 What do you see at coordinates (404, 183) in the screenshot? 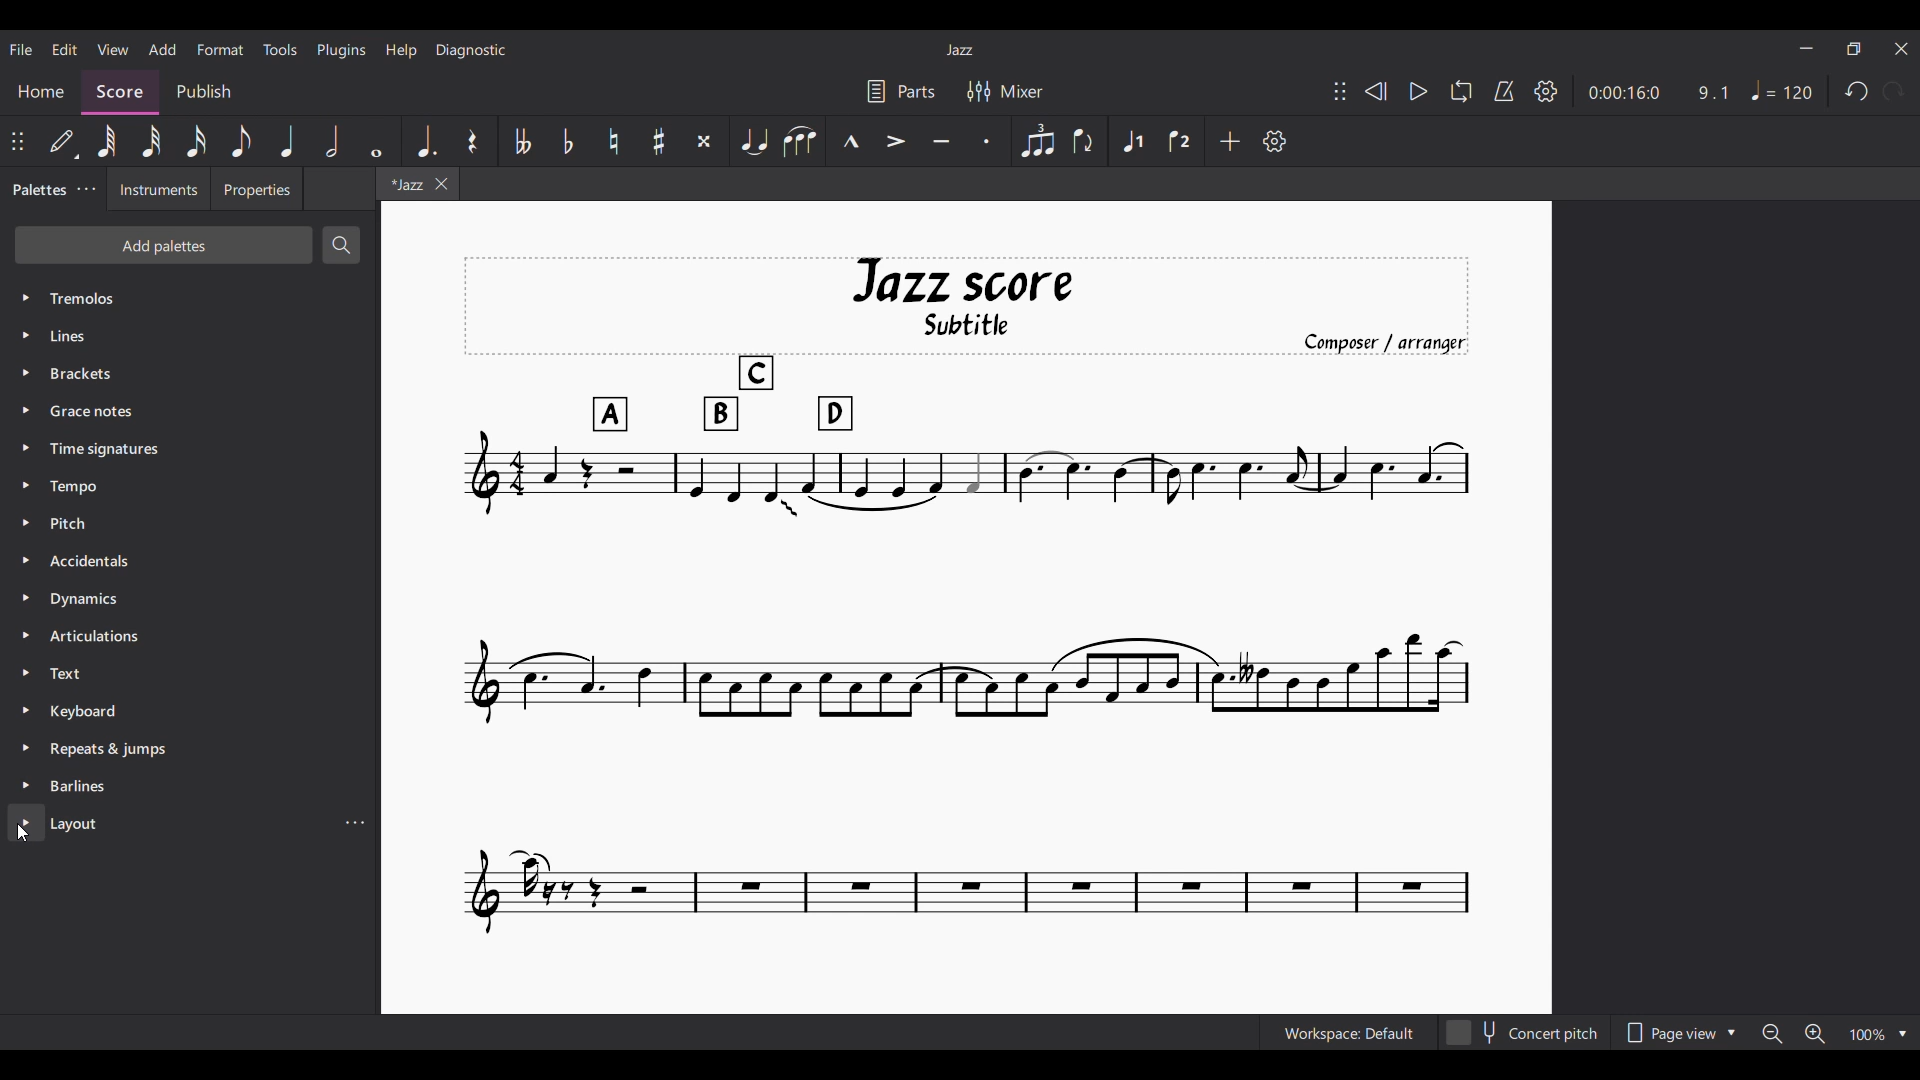
I see `*Jazz - current tab` at bounding box center [404, 183].